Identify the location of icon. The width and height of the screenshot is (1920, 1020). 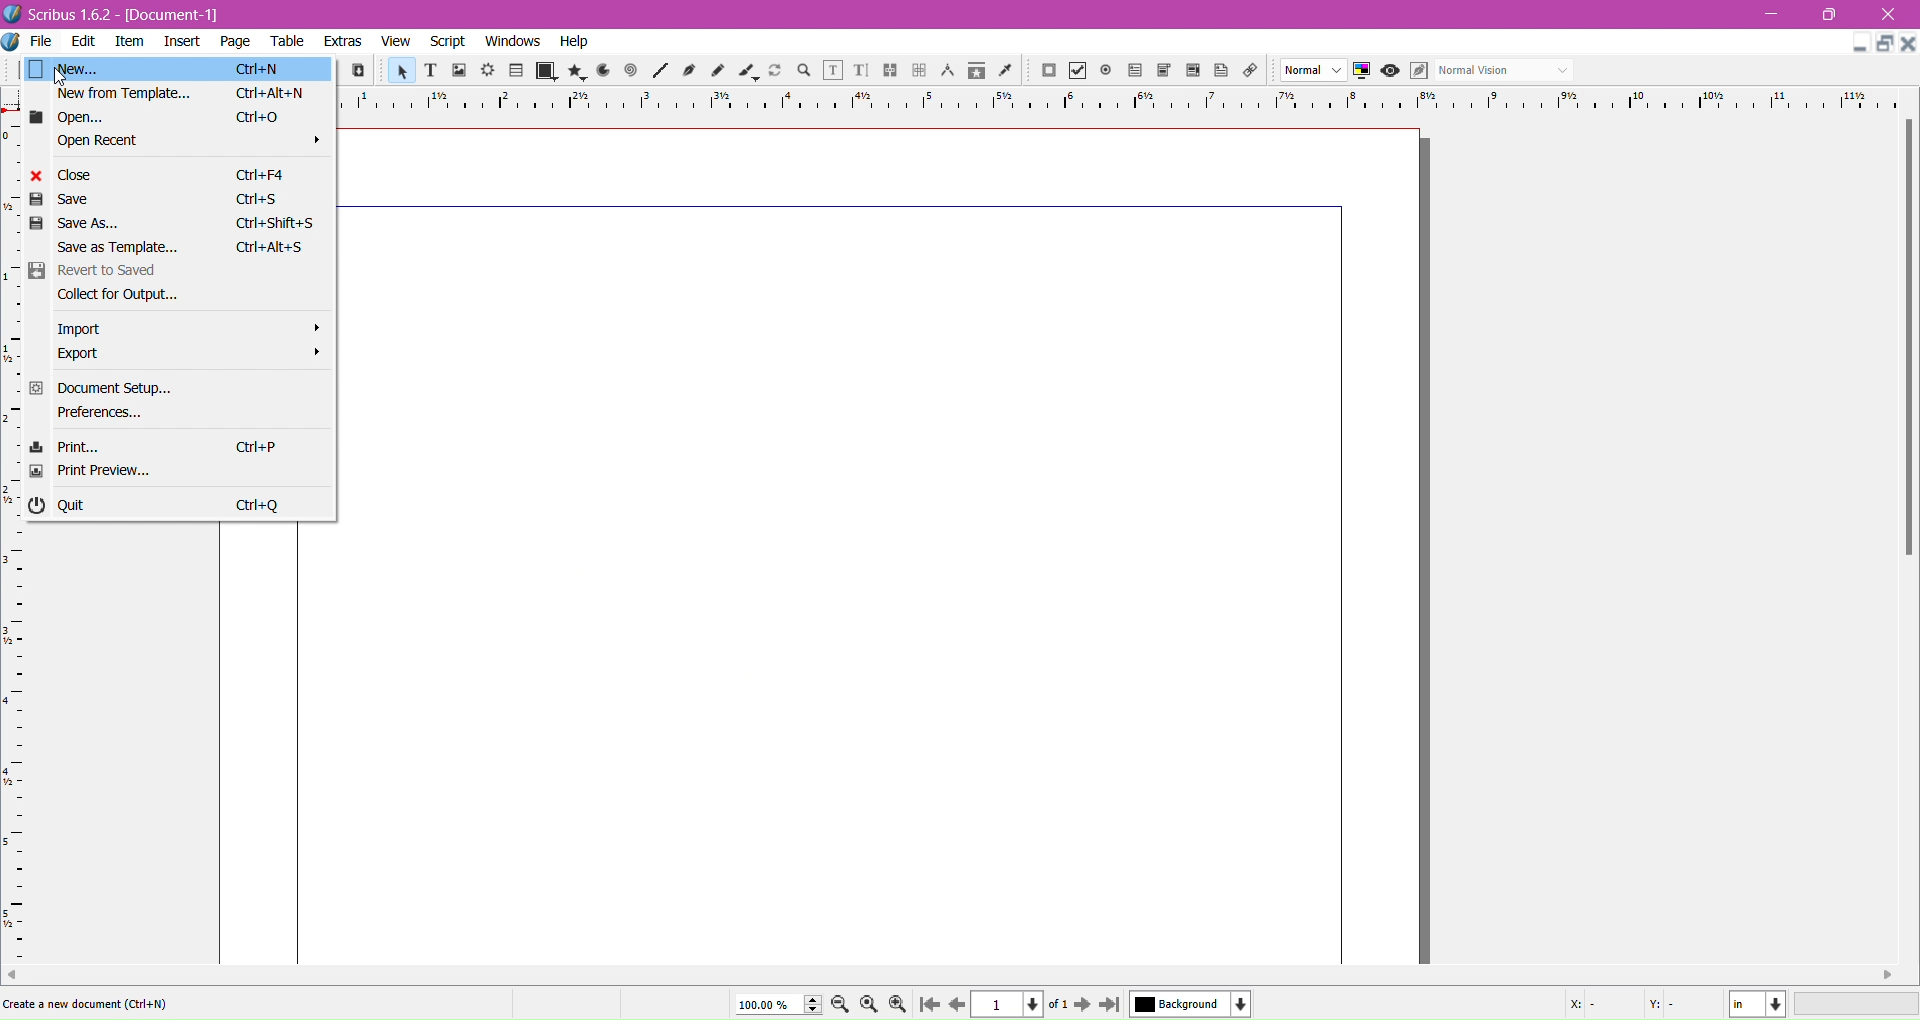
(855, 72).